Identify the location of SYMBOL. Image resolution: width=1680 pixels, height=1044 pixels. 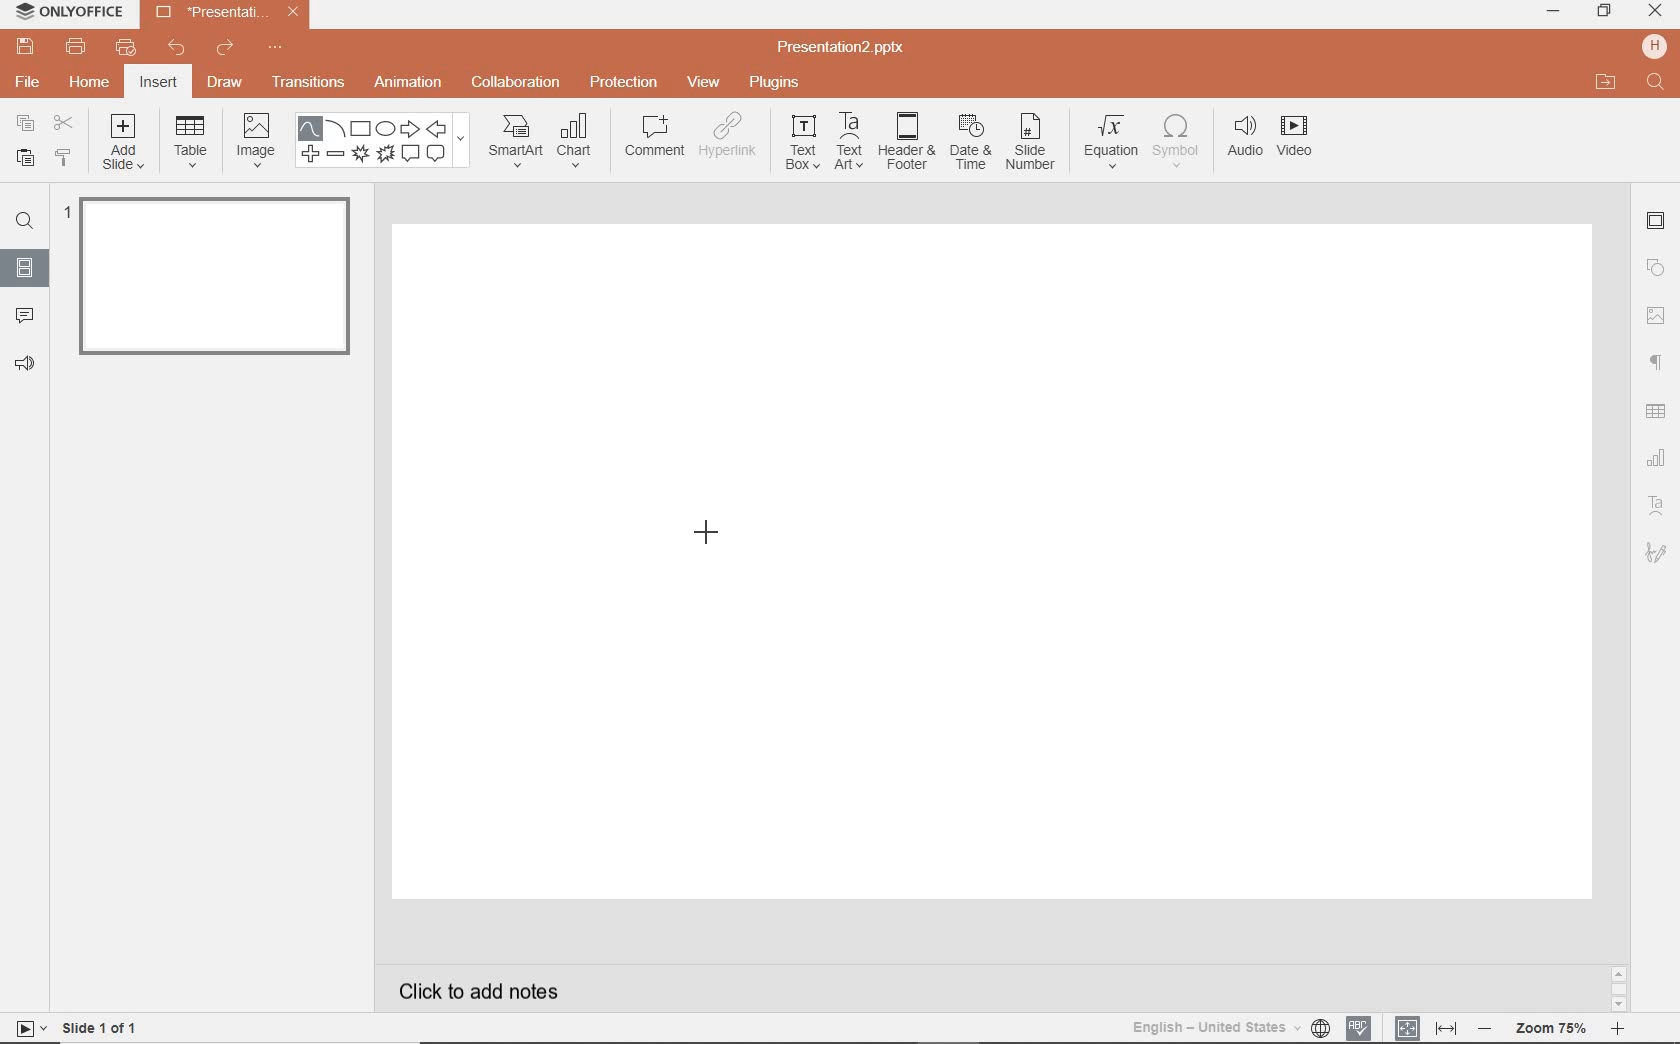
(1176, 141).